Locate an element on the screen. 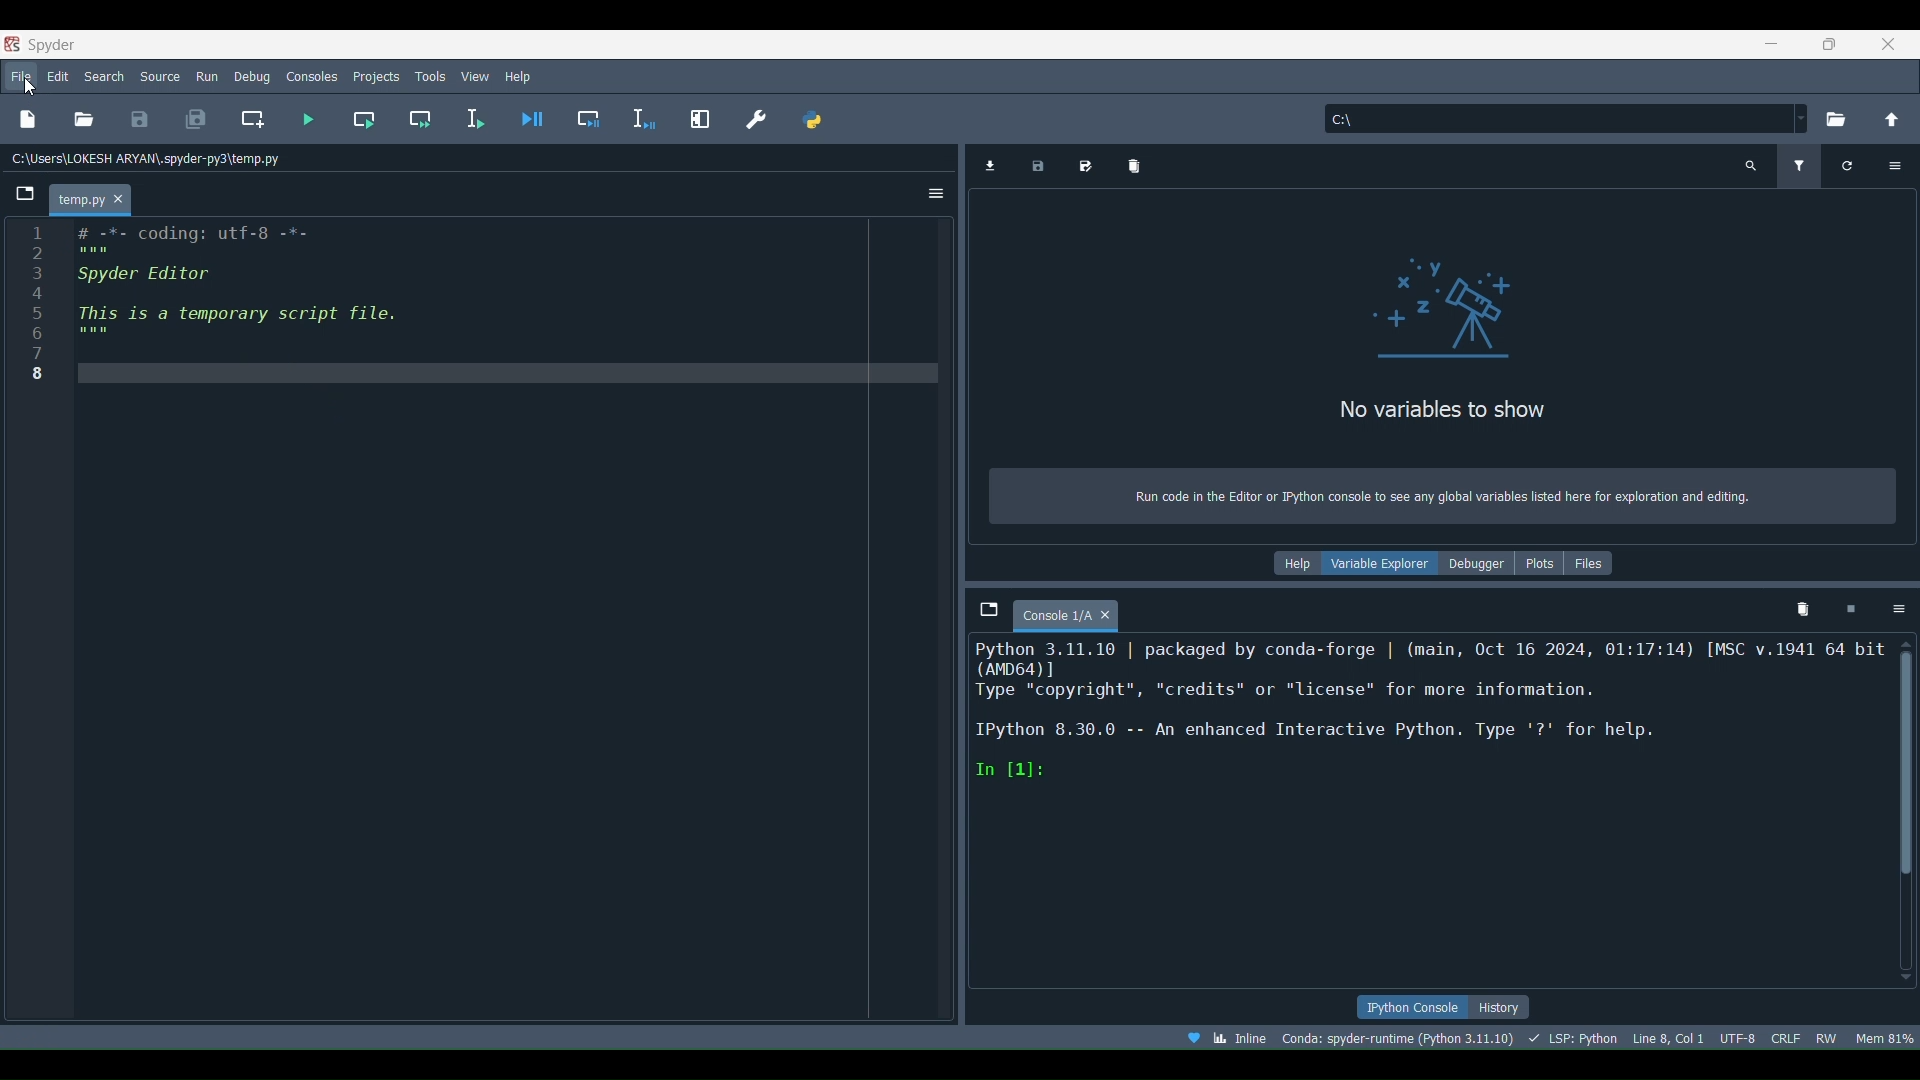  File location is located at coordinates (1562, 116).